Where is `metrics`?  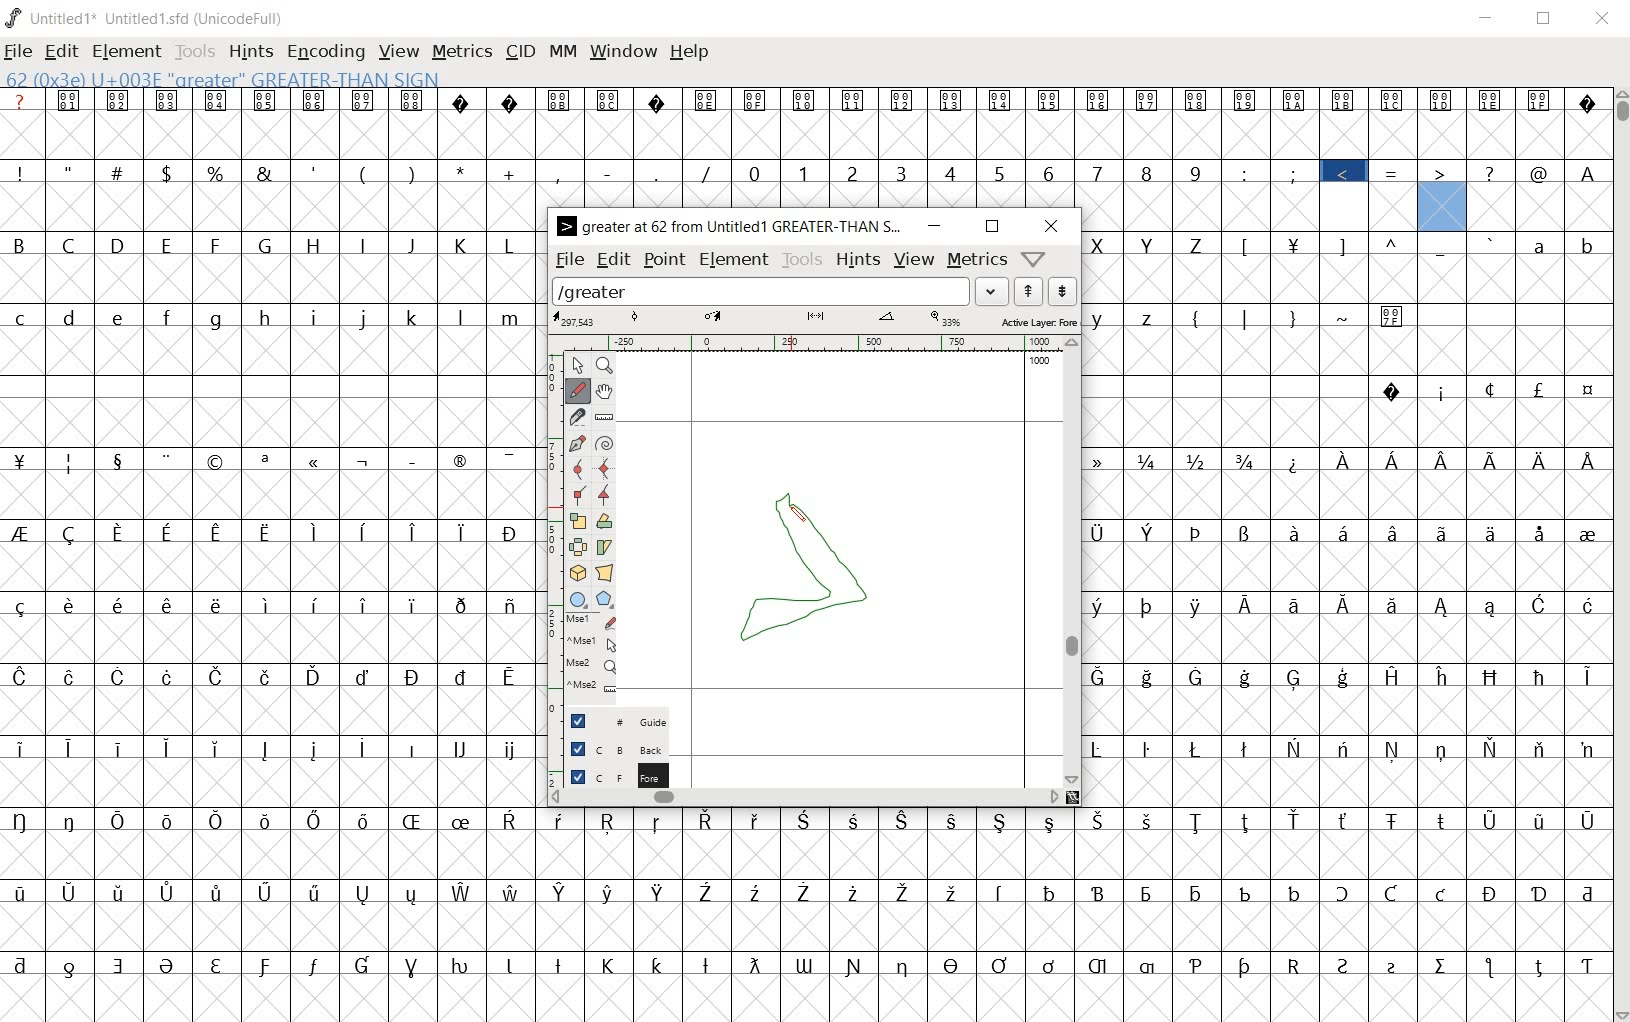
metrics is located at coordinates (464, 53).